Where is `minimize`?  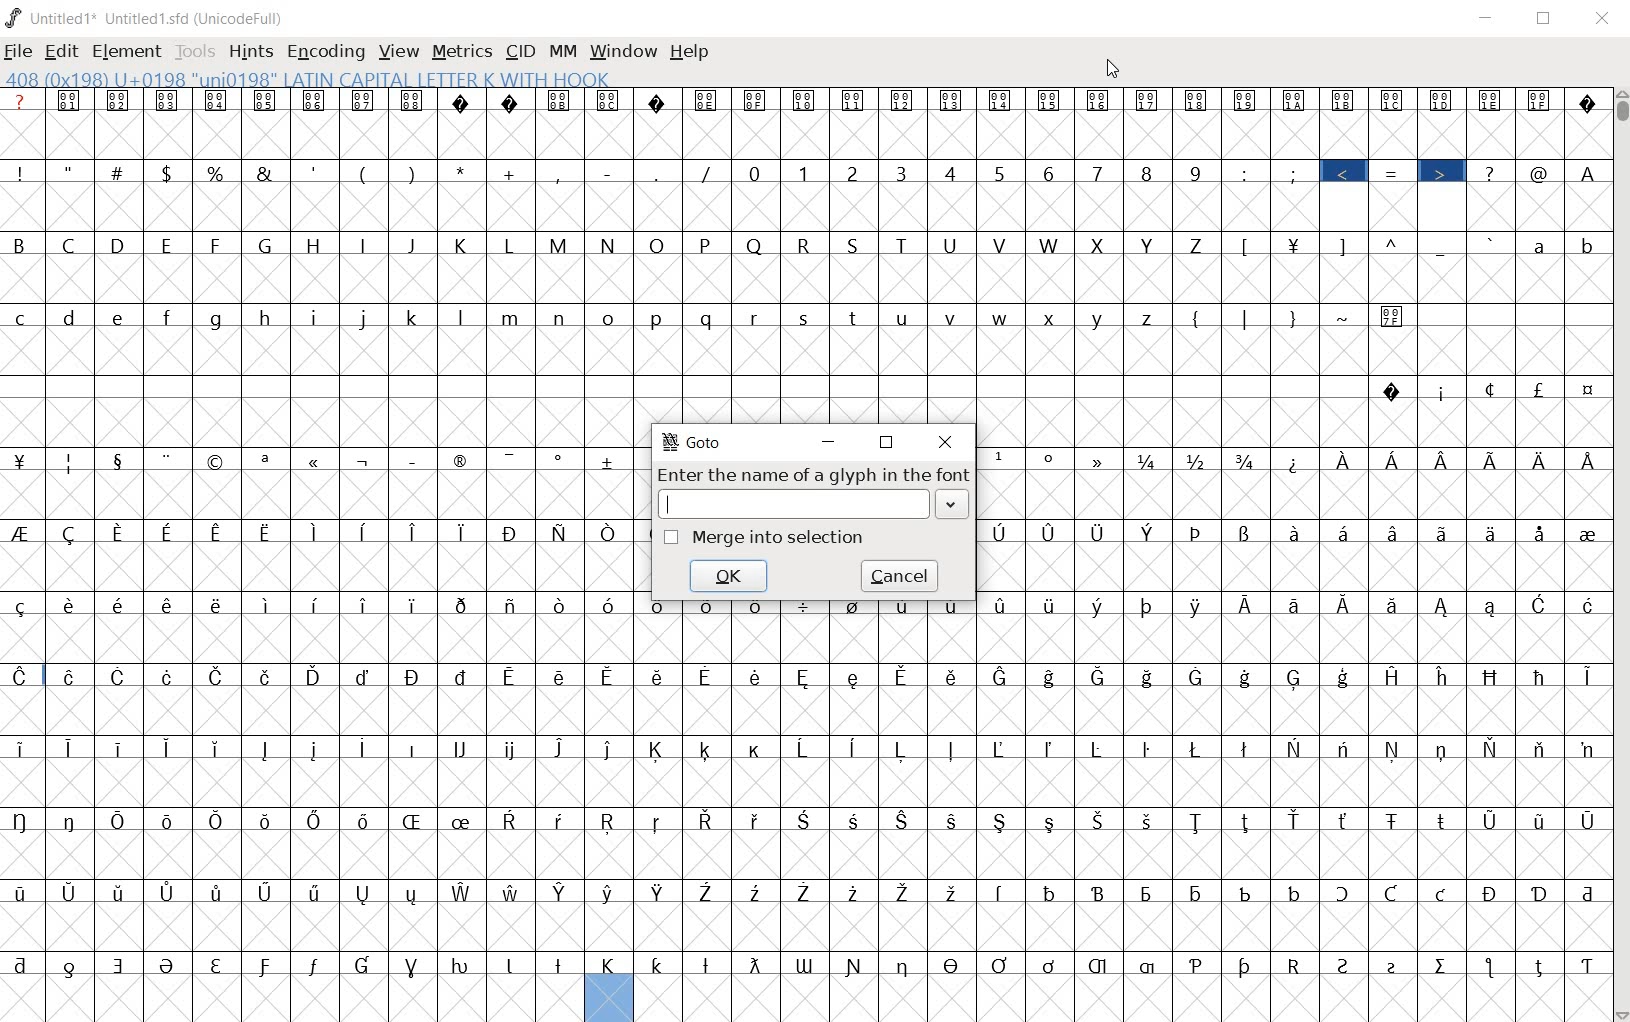 minimize is located at coordinates (833, 443).